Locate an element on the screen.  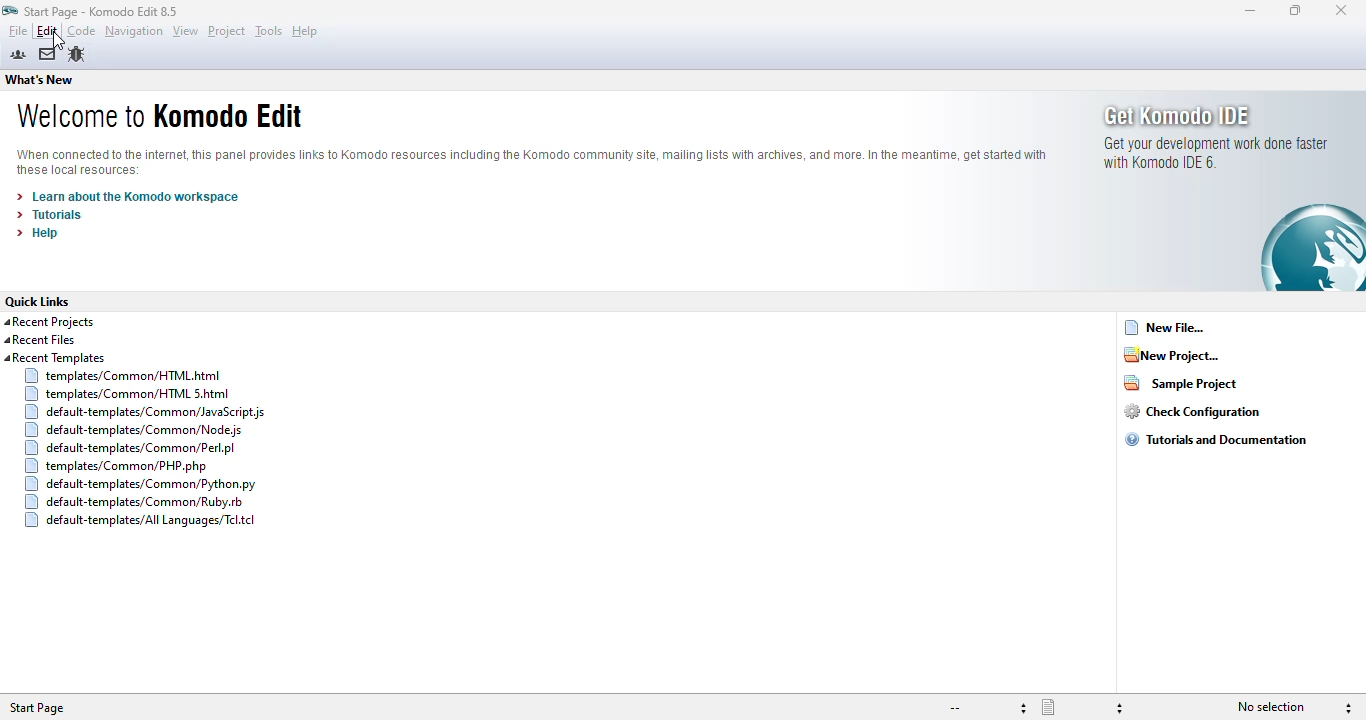
quick links is located at coordinates (38, 302).